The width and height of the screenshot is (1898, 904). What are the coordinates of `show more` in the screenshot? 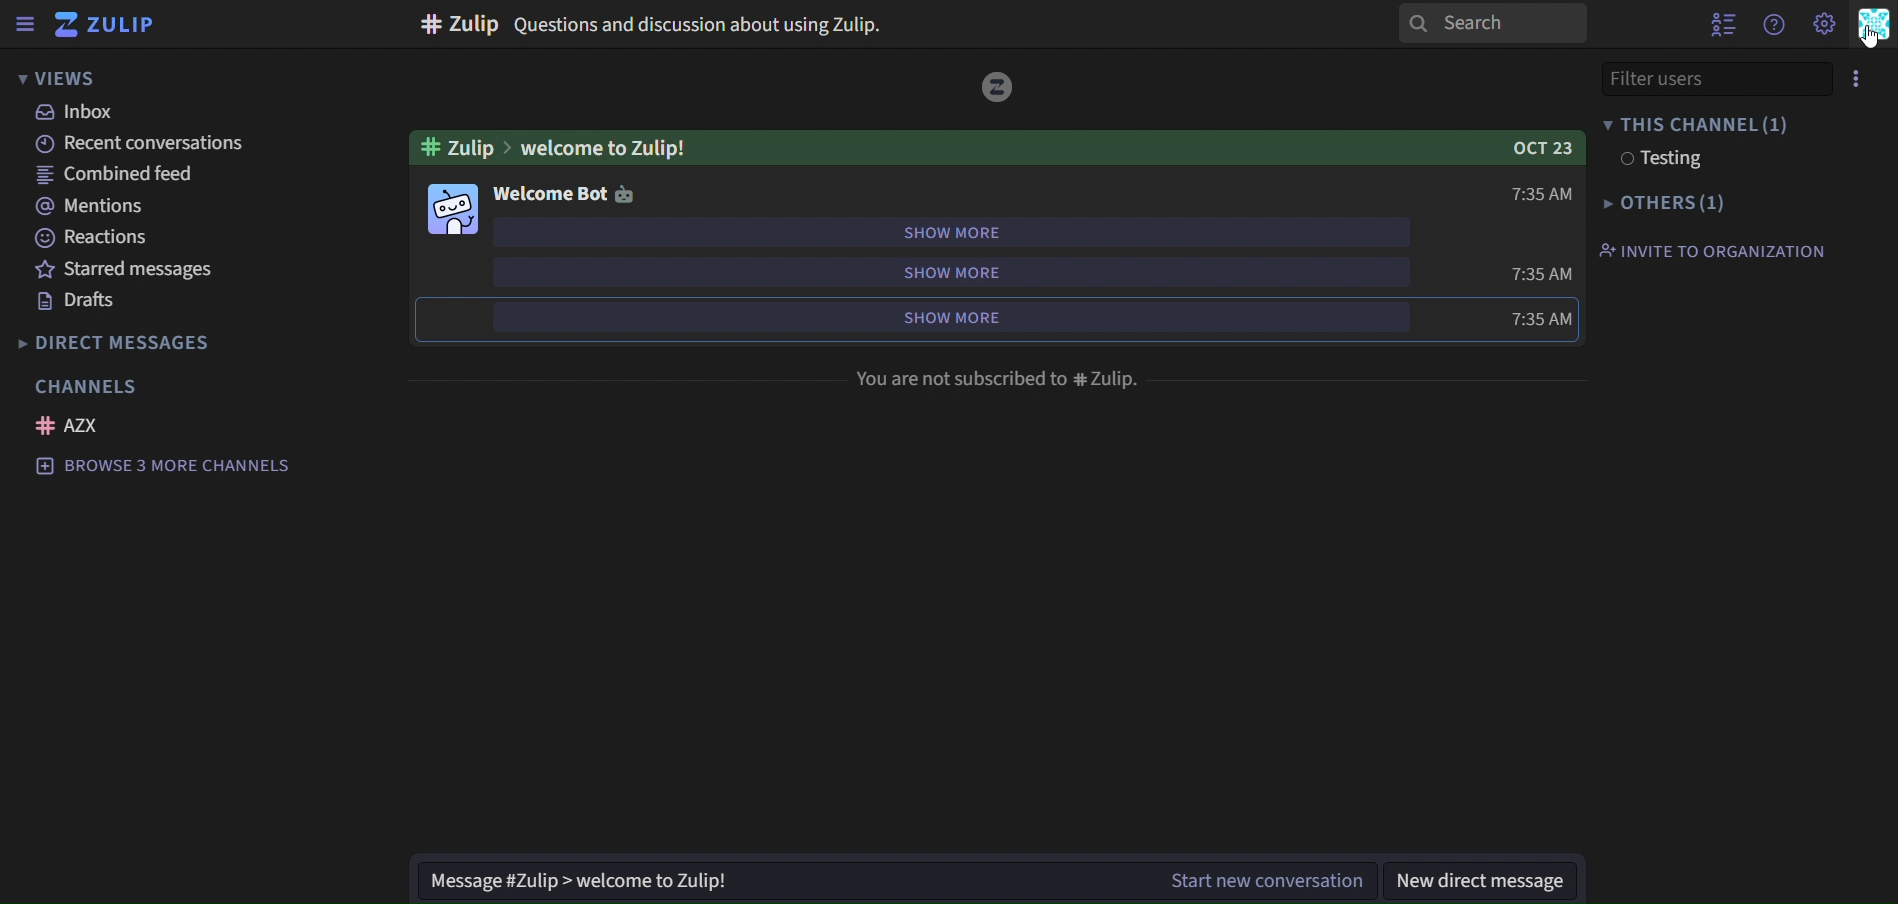 It's located at (948, 269).